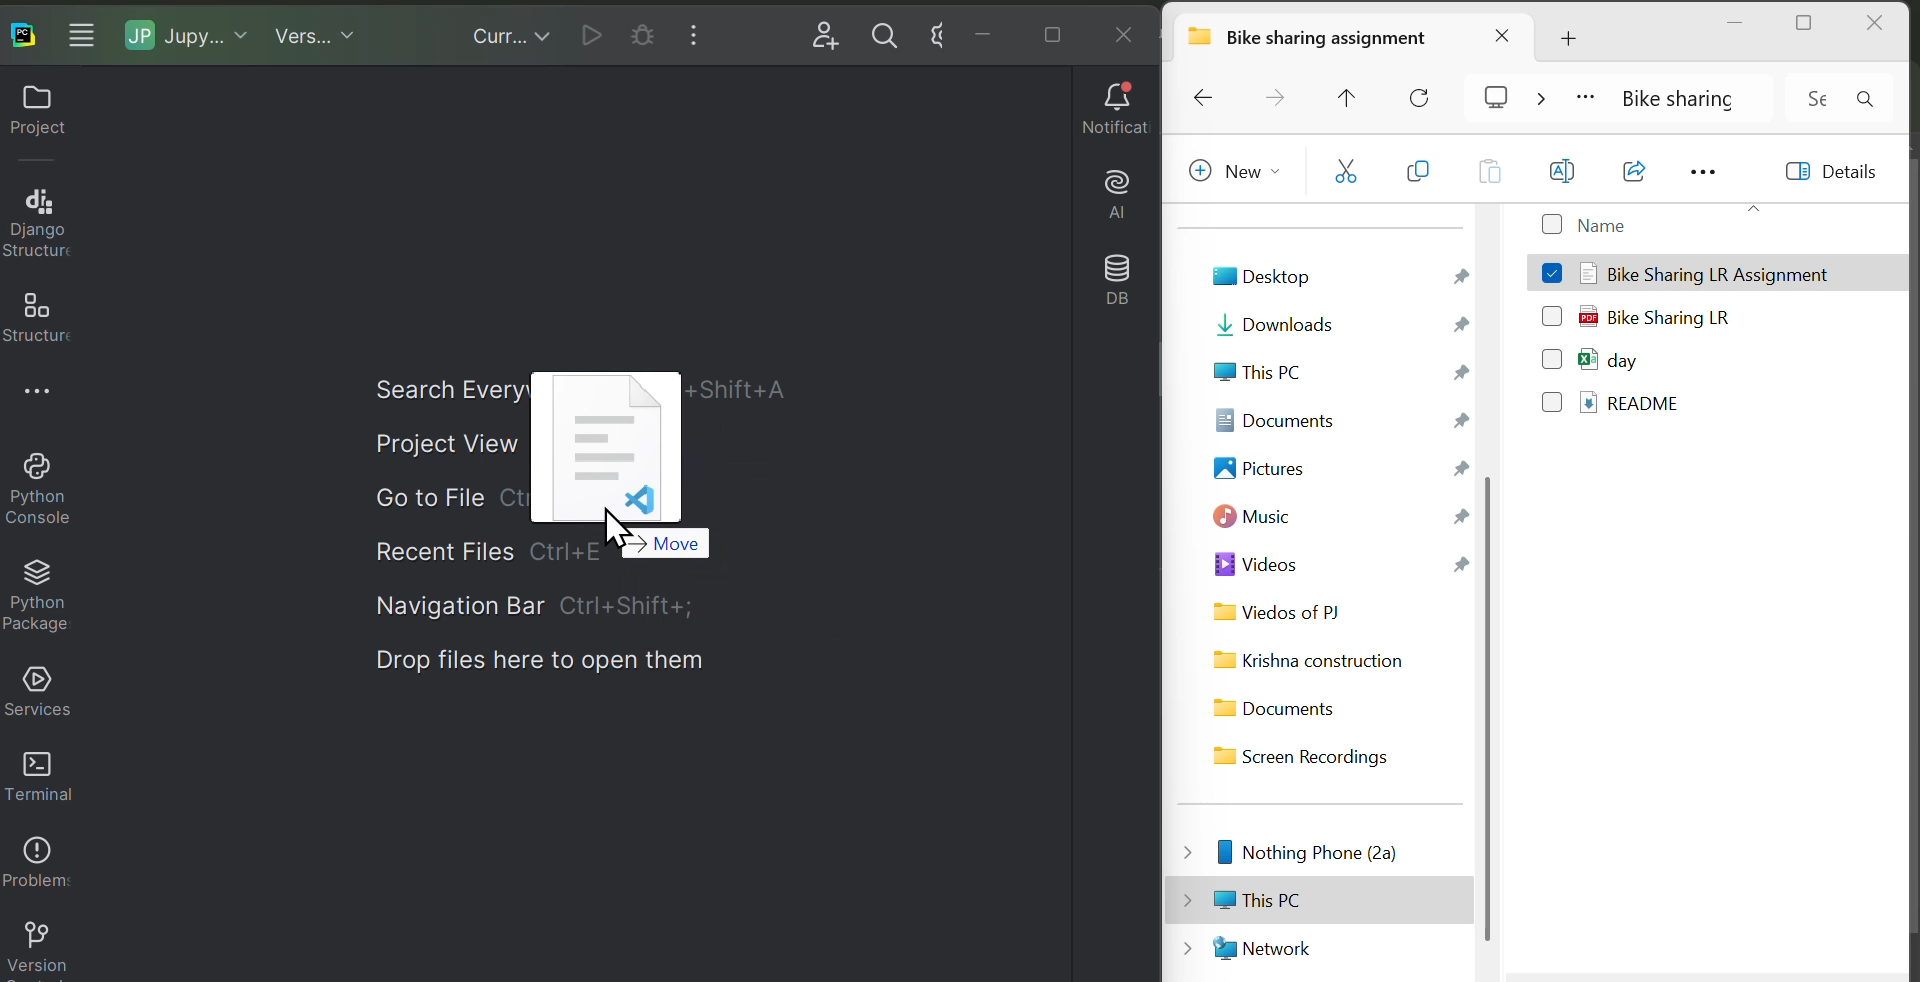  What do you see at coordinates (441, 502) in the screenshot?
I see `Go to file` at bounding box center [441, 502].